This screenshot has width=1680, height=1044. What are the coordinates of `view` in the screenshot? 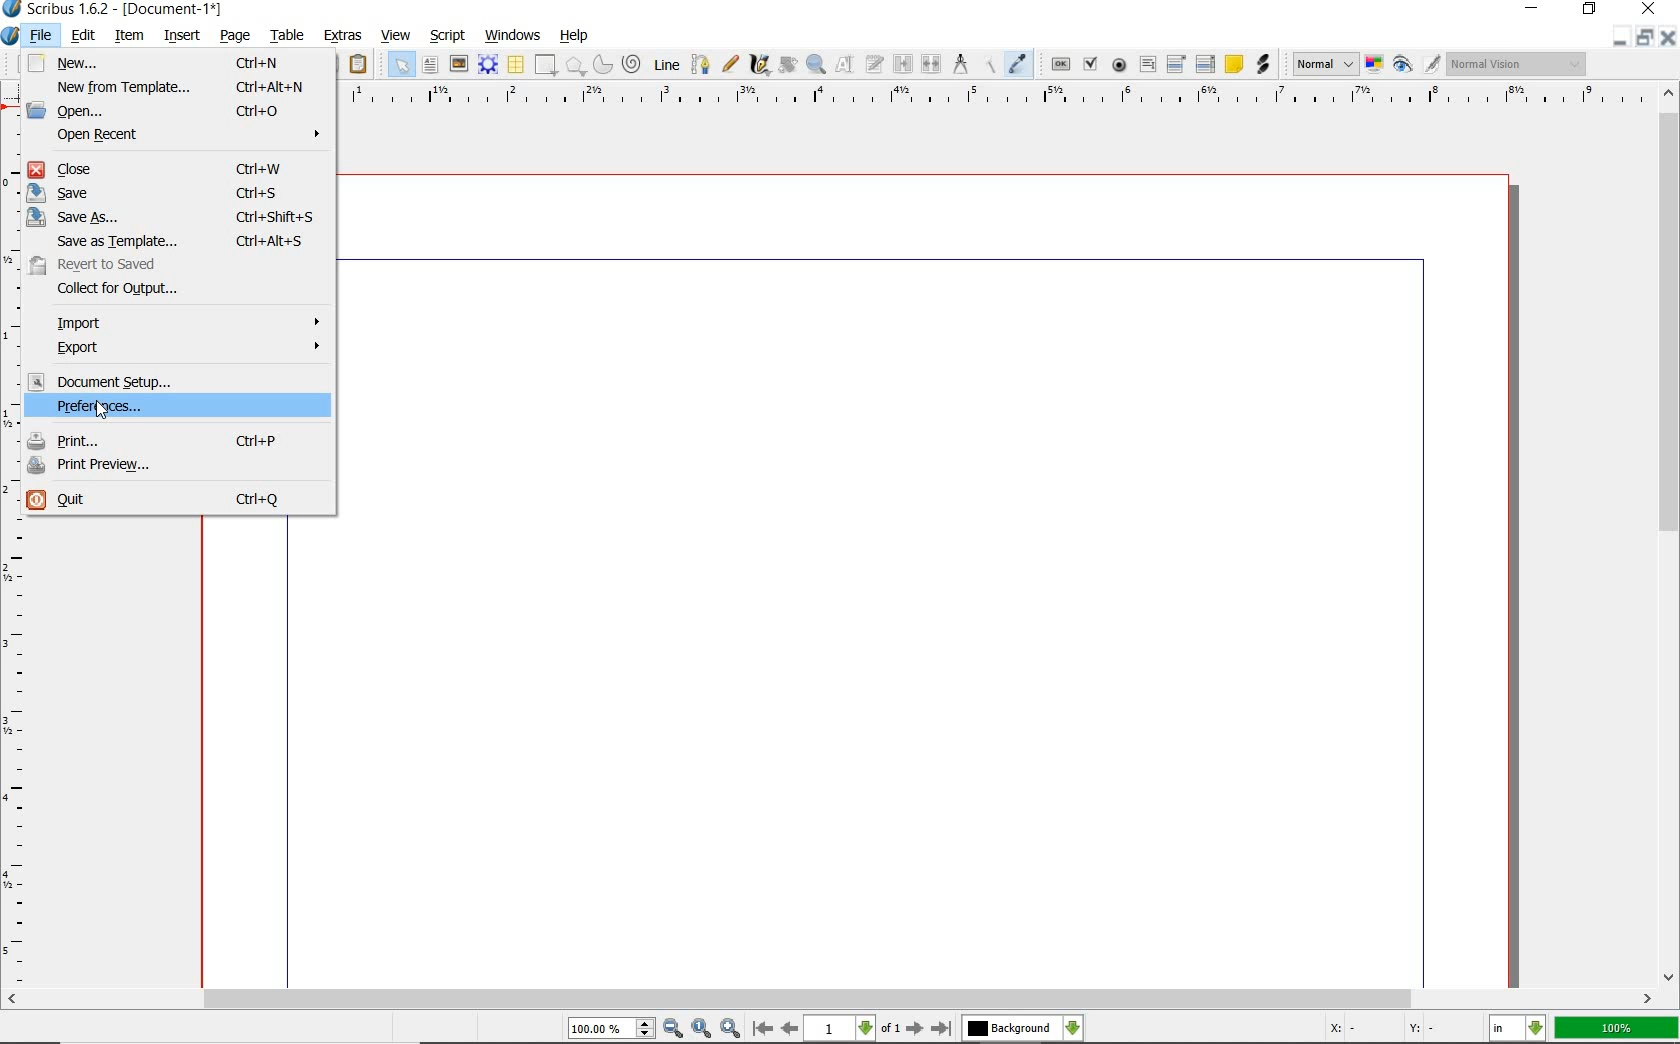 It's located at (397, 36).